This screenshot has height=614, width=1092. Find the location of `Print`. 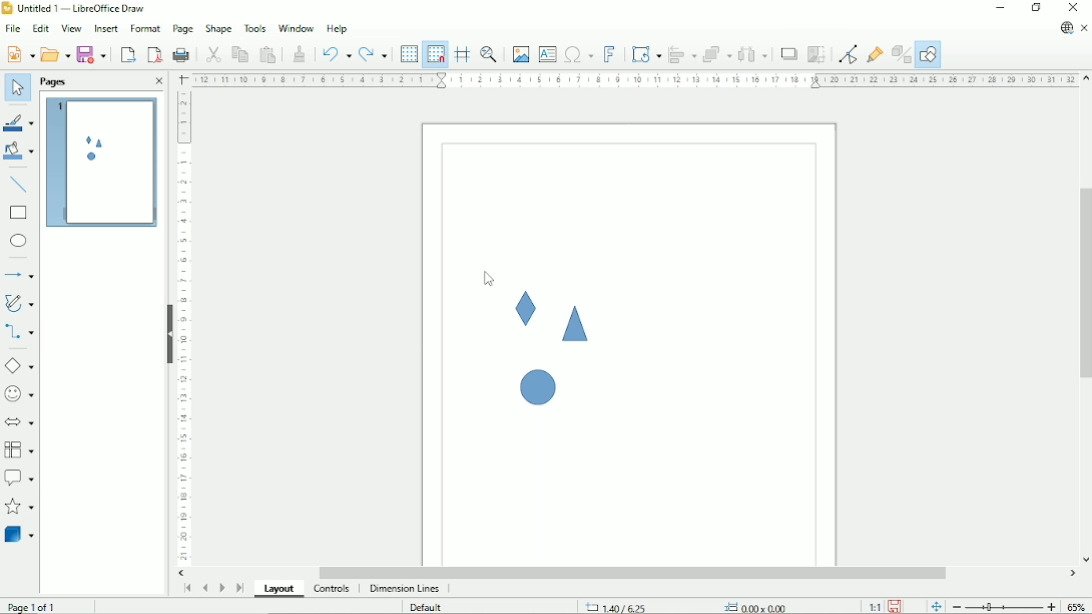

Print is located at coordinates (182, 53).